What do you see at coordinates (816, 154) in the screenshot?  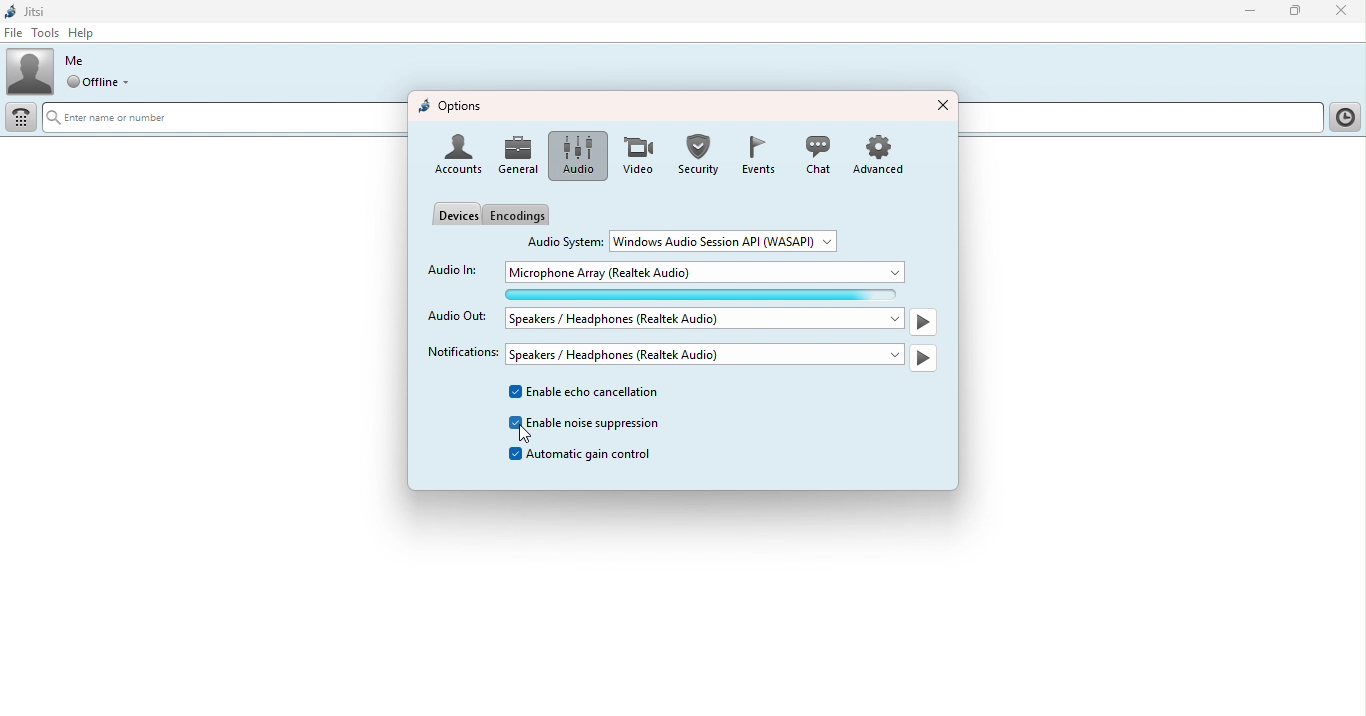 I see `Chat` at bounding box center [816, 154].